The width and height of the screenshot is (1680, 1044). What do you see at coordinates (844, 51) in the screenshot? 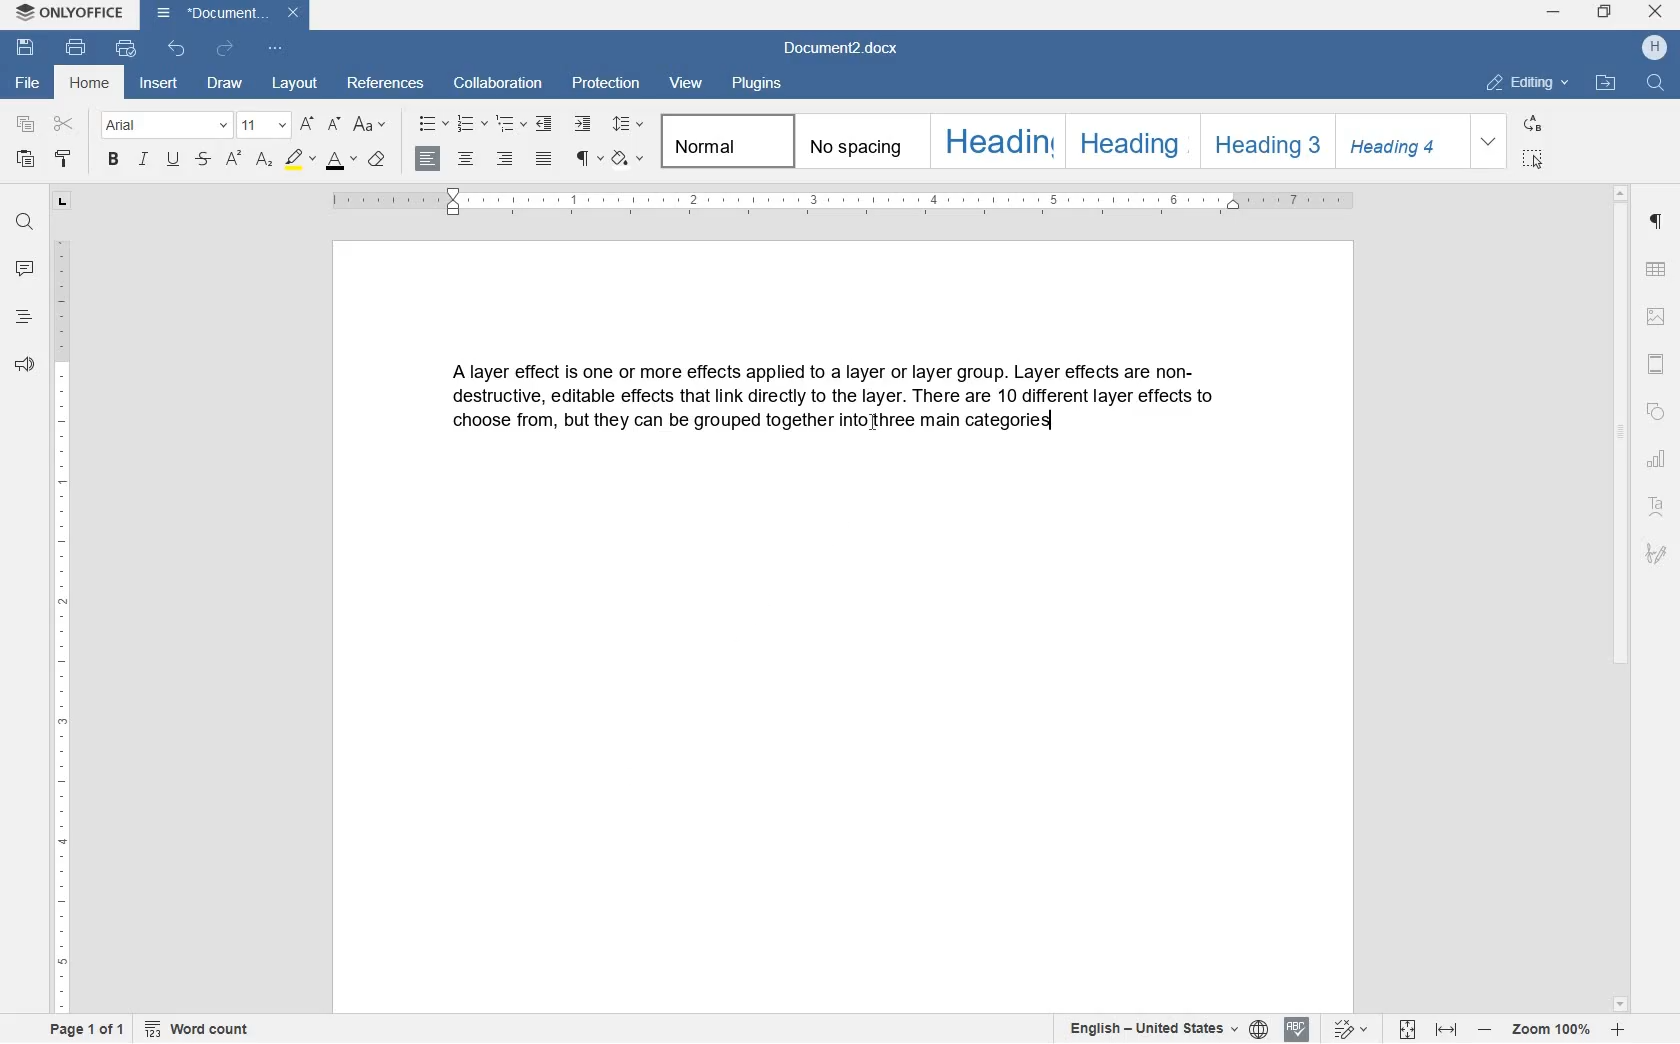
I see `document2.docx` at bounding box center [844, 51].